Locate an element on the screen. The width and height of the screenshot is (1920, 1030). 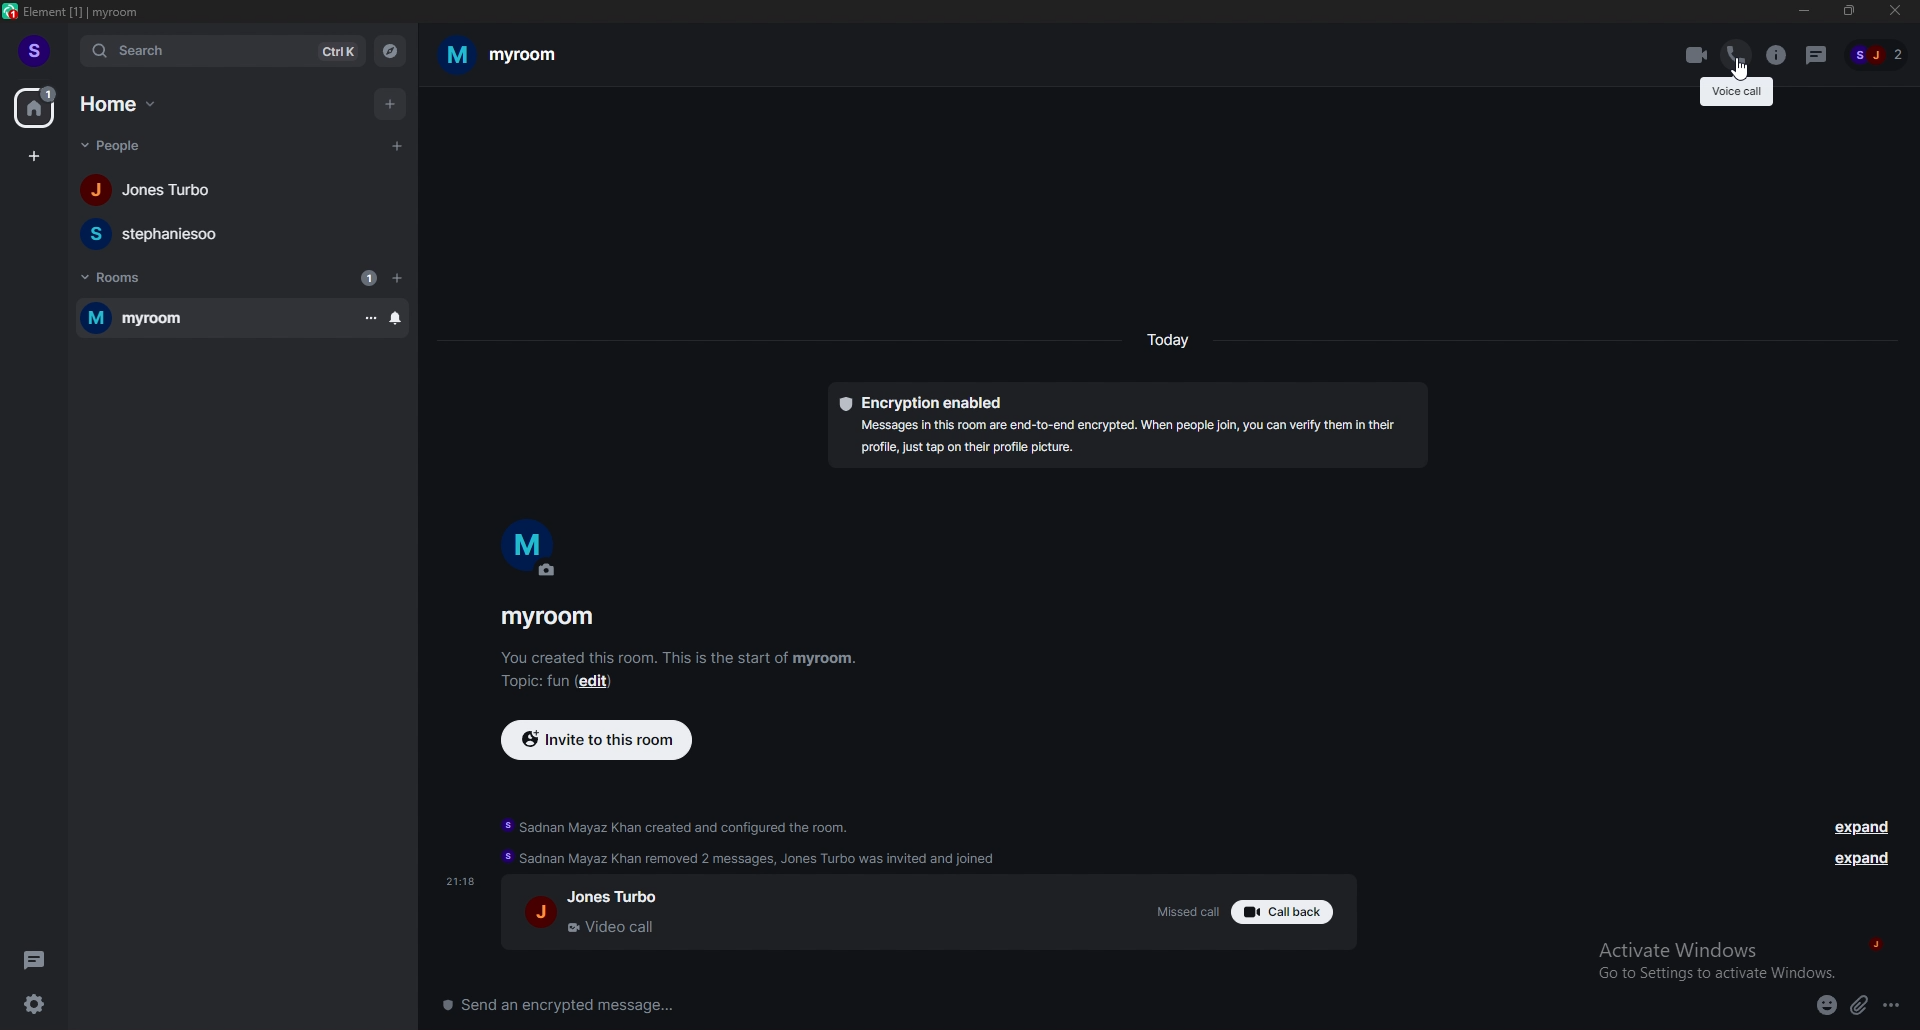
threads is located at coordinates (1818, 56).